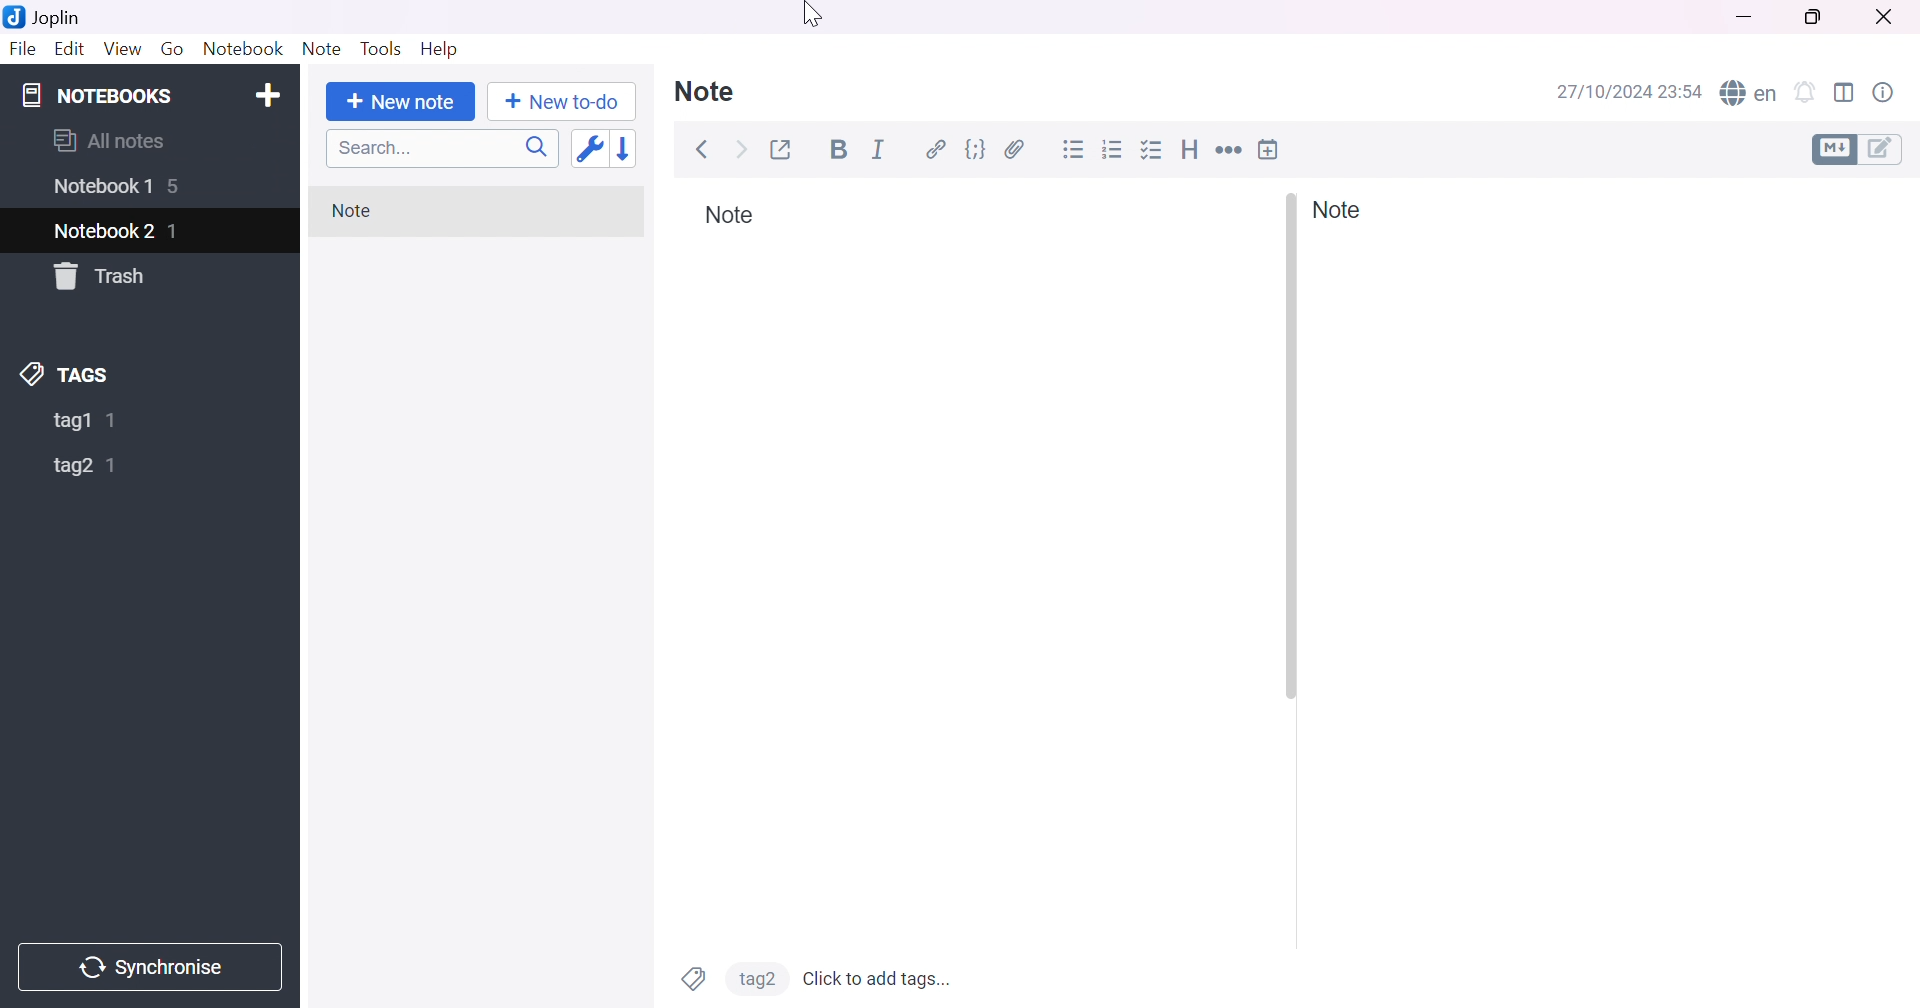  Describe the element at coordinates (404, 99) in the screenshot. I see `+ New note` at that location.